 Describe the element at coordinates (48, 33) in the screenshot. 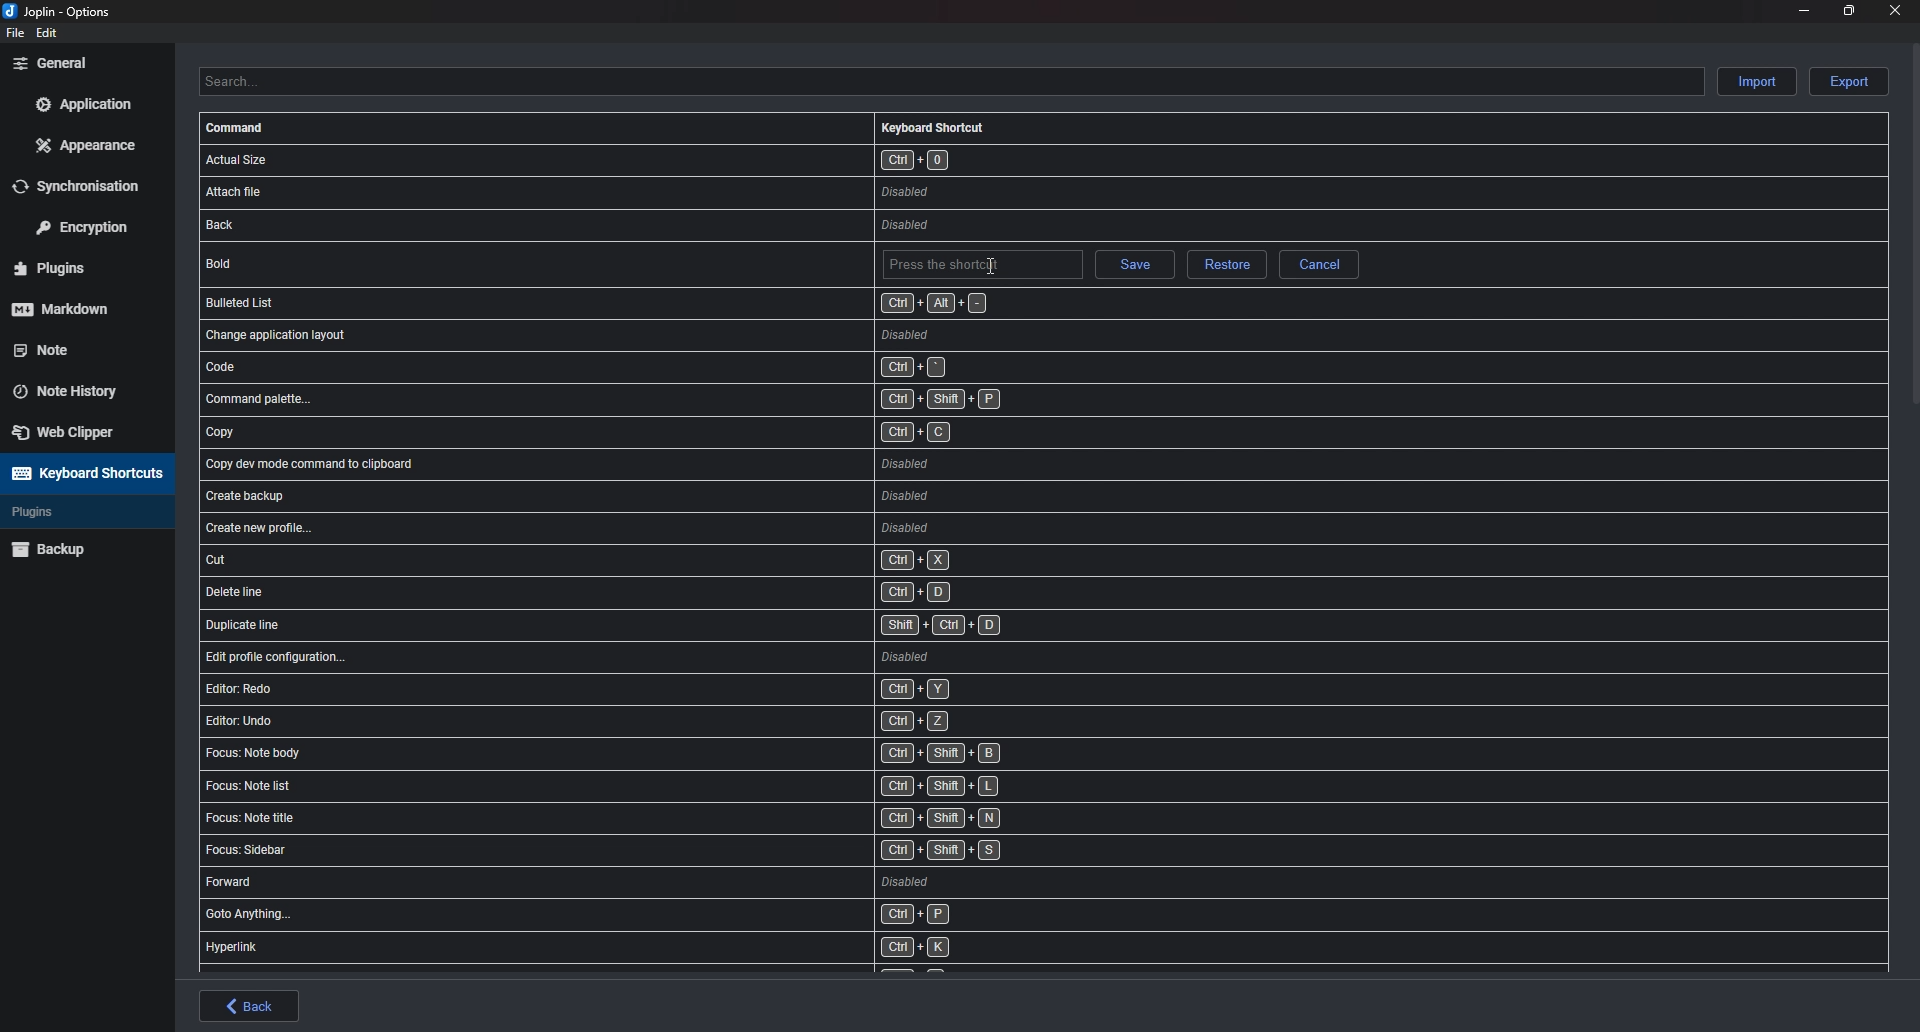

I see `edit` at that location.